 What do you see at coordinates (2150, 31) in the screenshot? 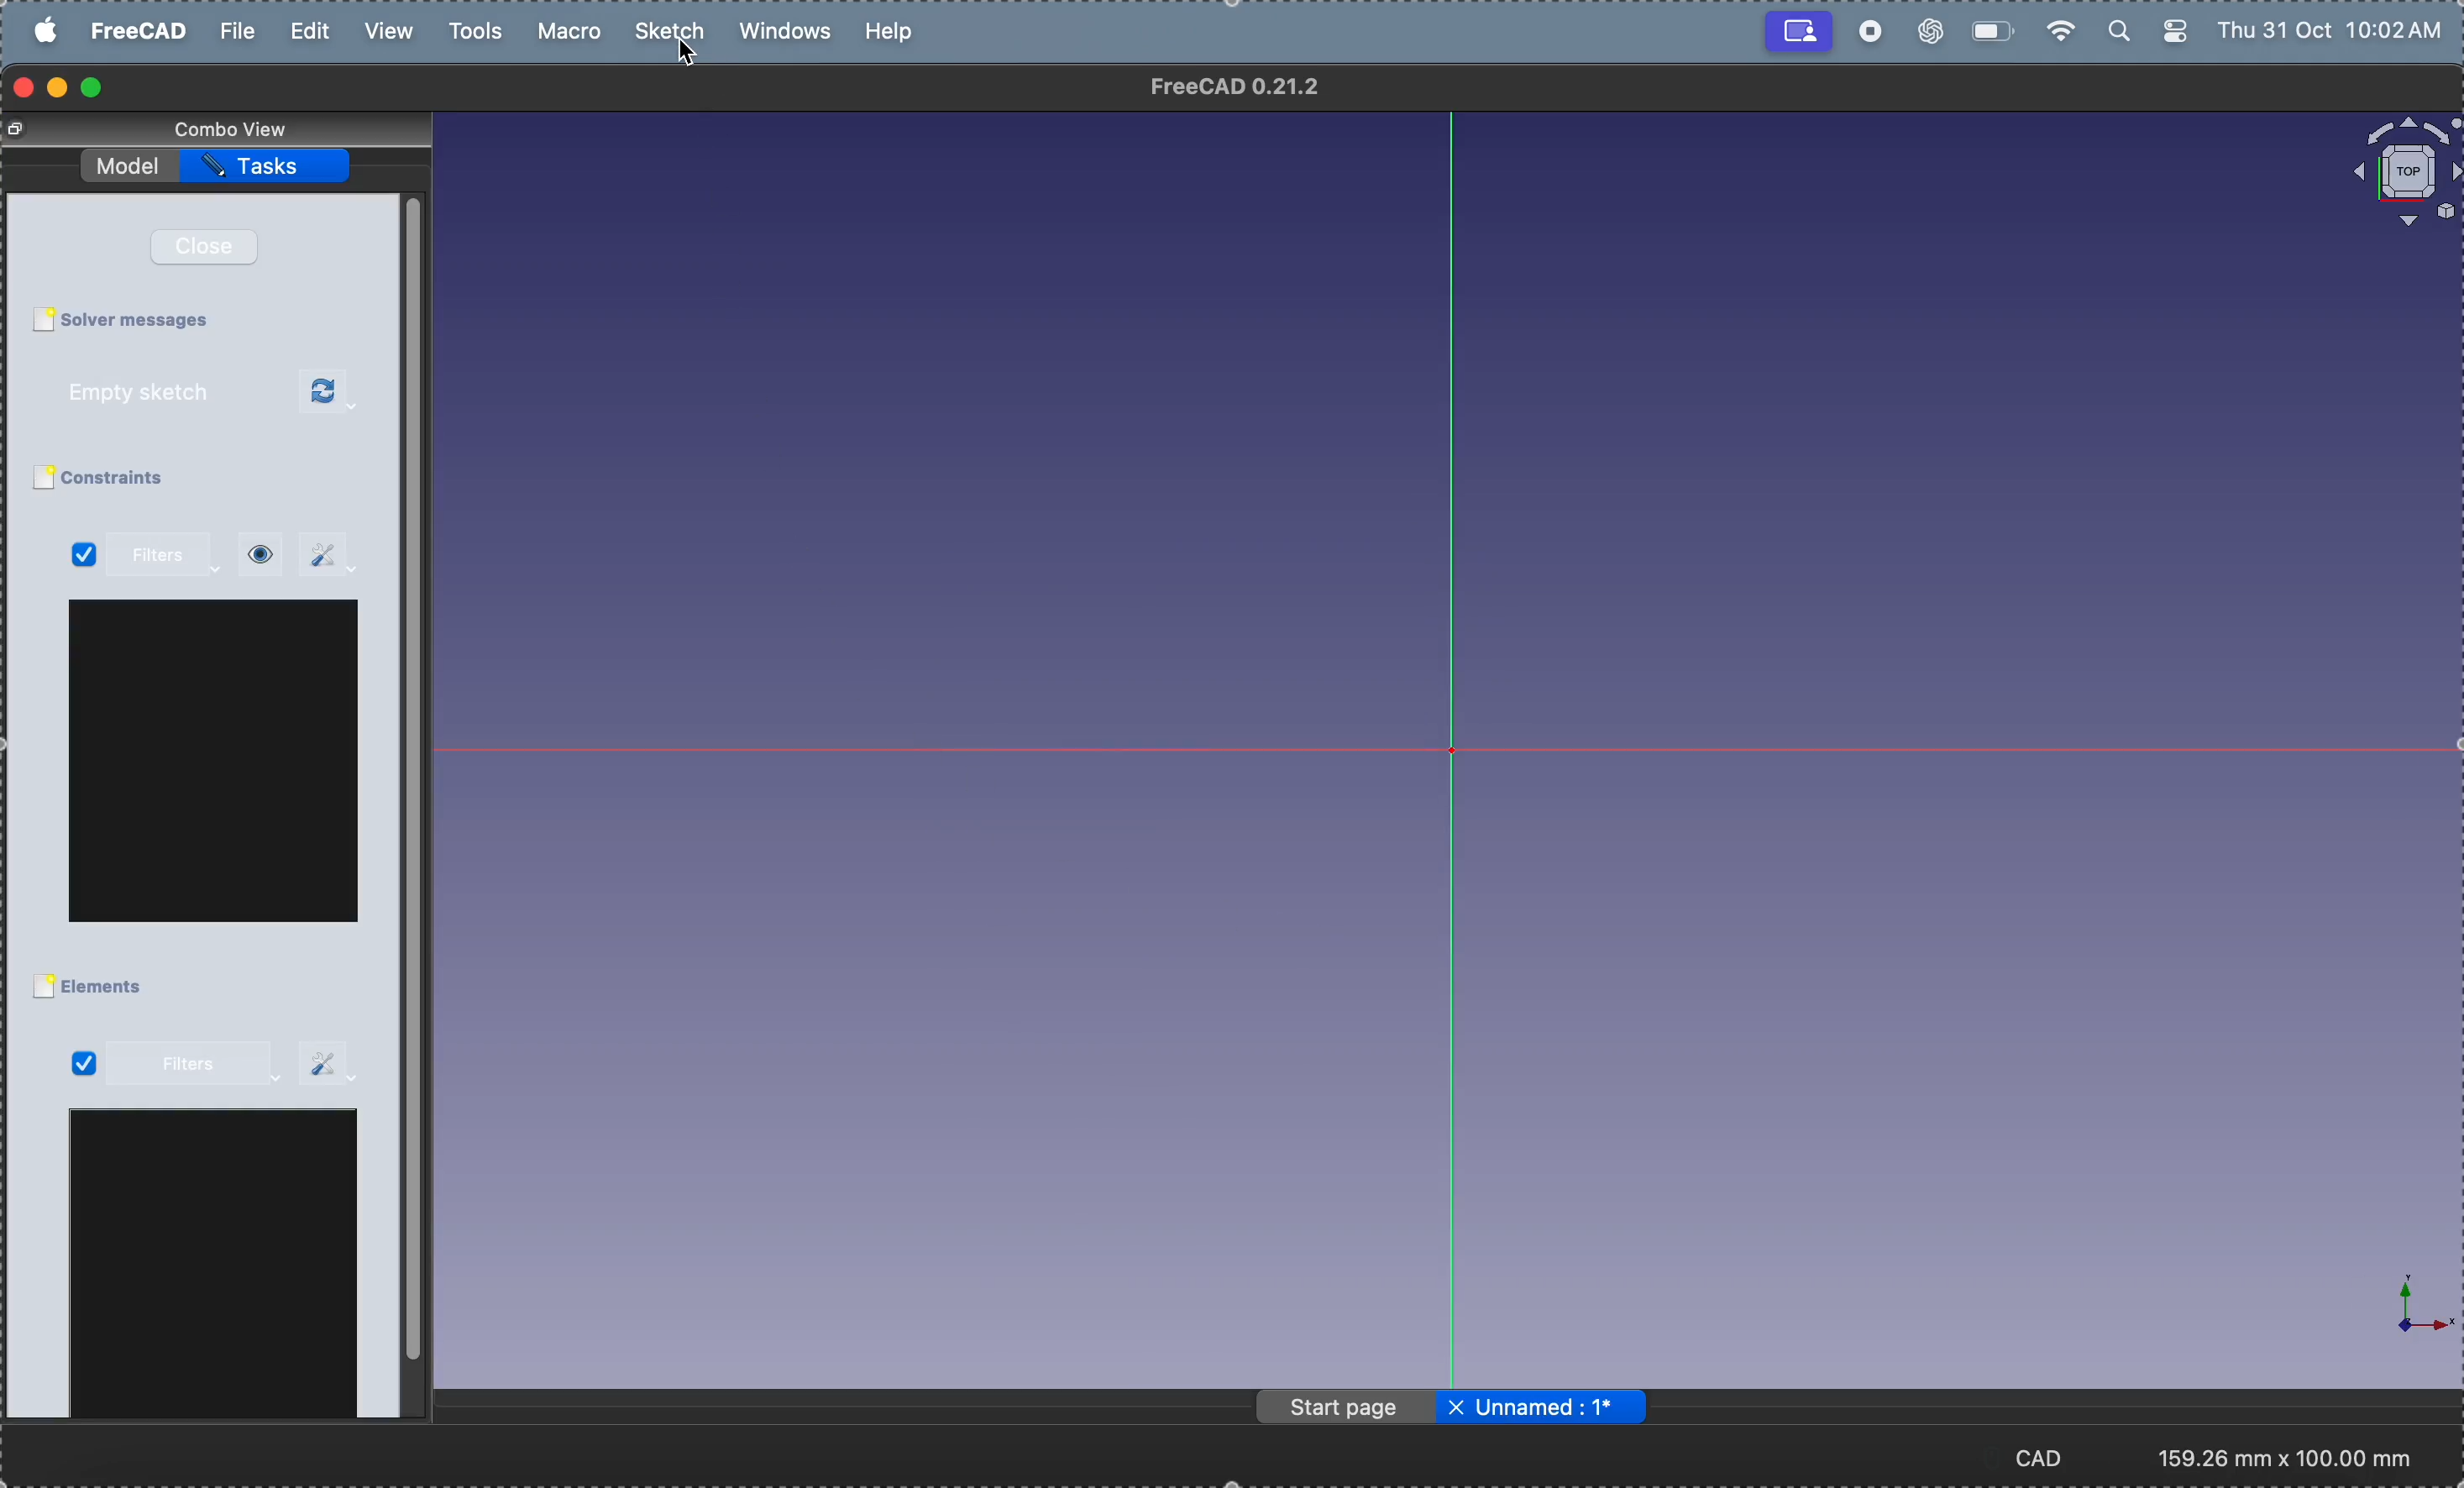
I see `apple widgets` at bounding box center [2150, 31].